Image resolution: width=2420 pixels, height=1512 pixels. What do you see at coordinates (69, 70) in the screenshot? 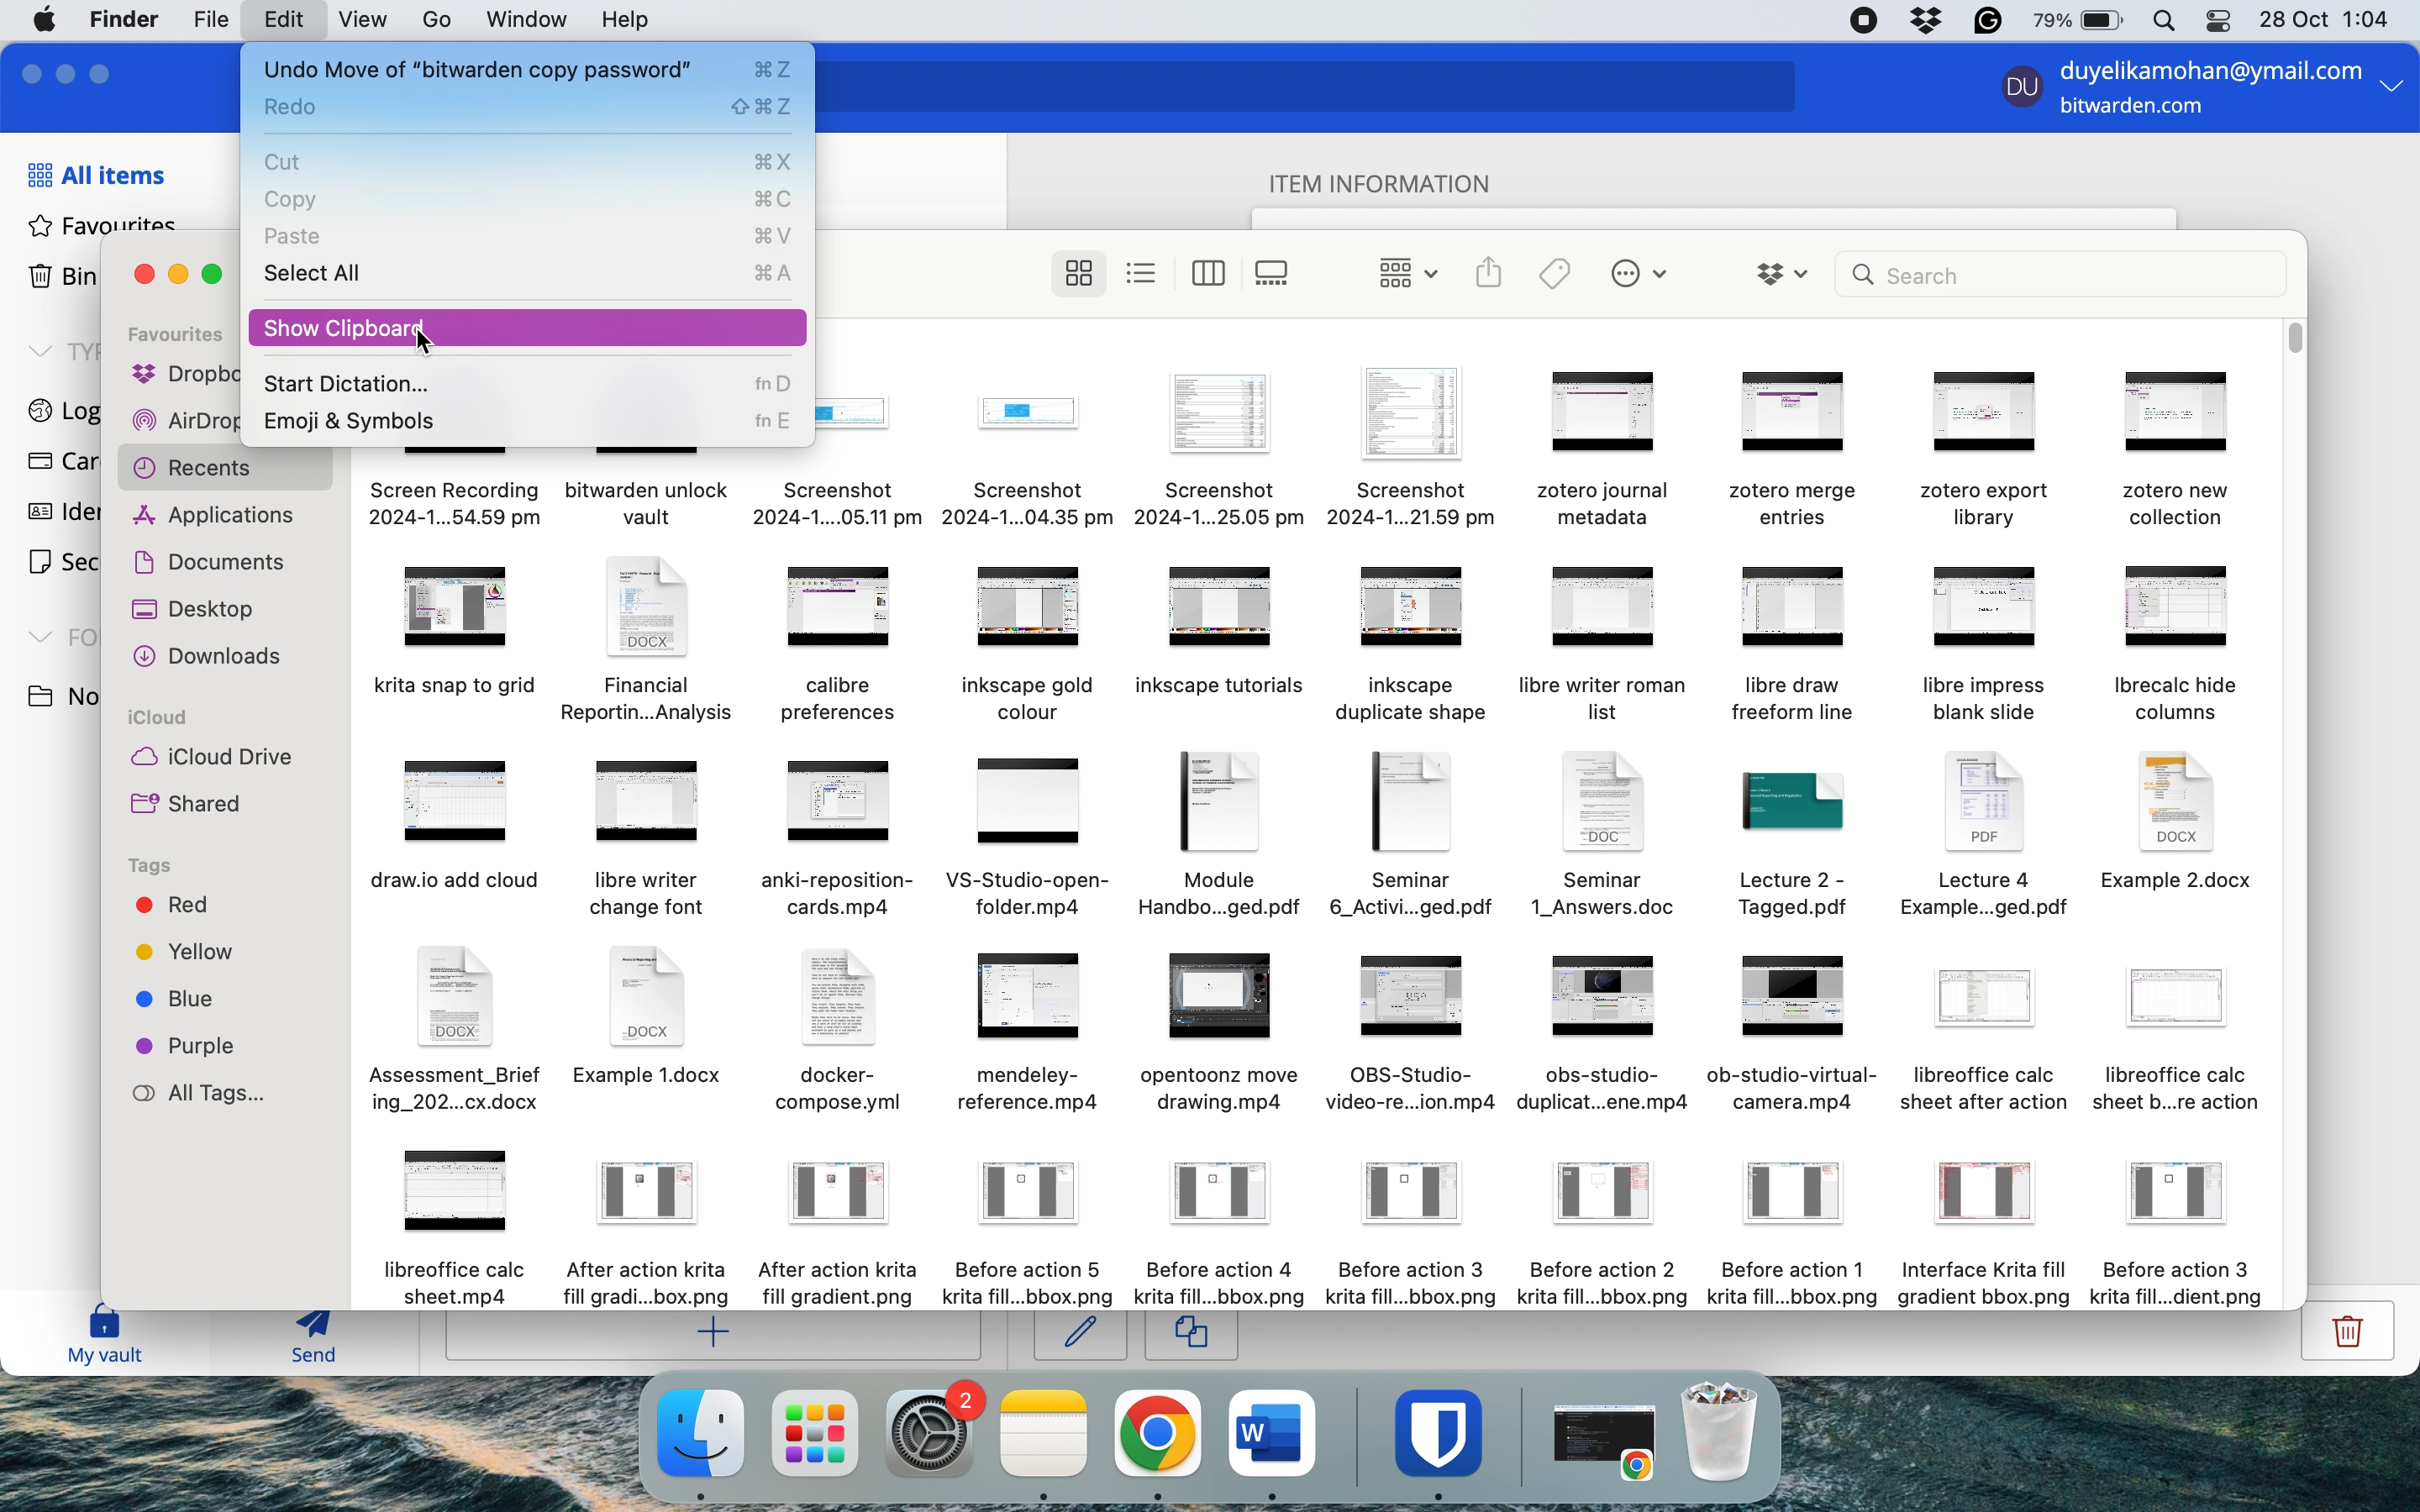
I see `minimise` at bounding box center [69, 70].